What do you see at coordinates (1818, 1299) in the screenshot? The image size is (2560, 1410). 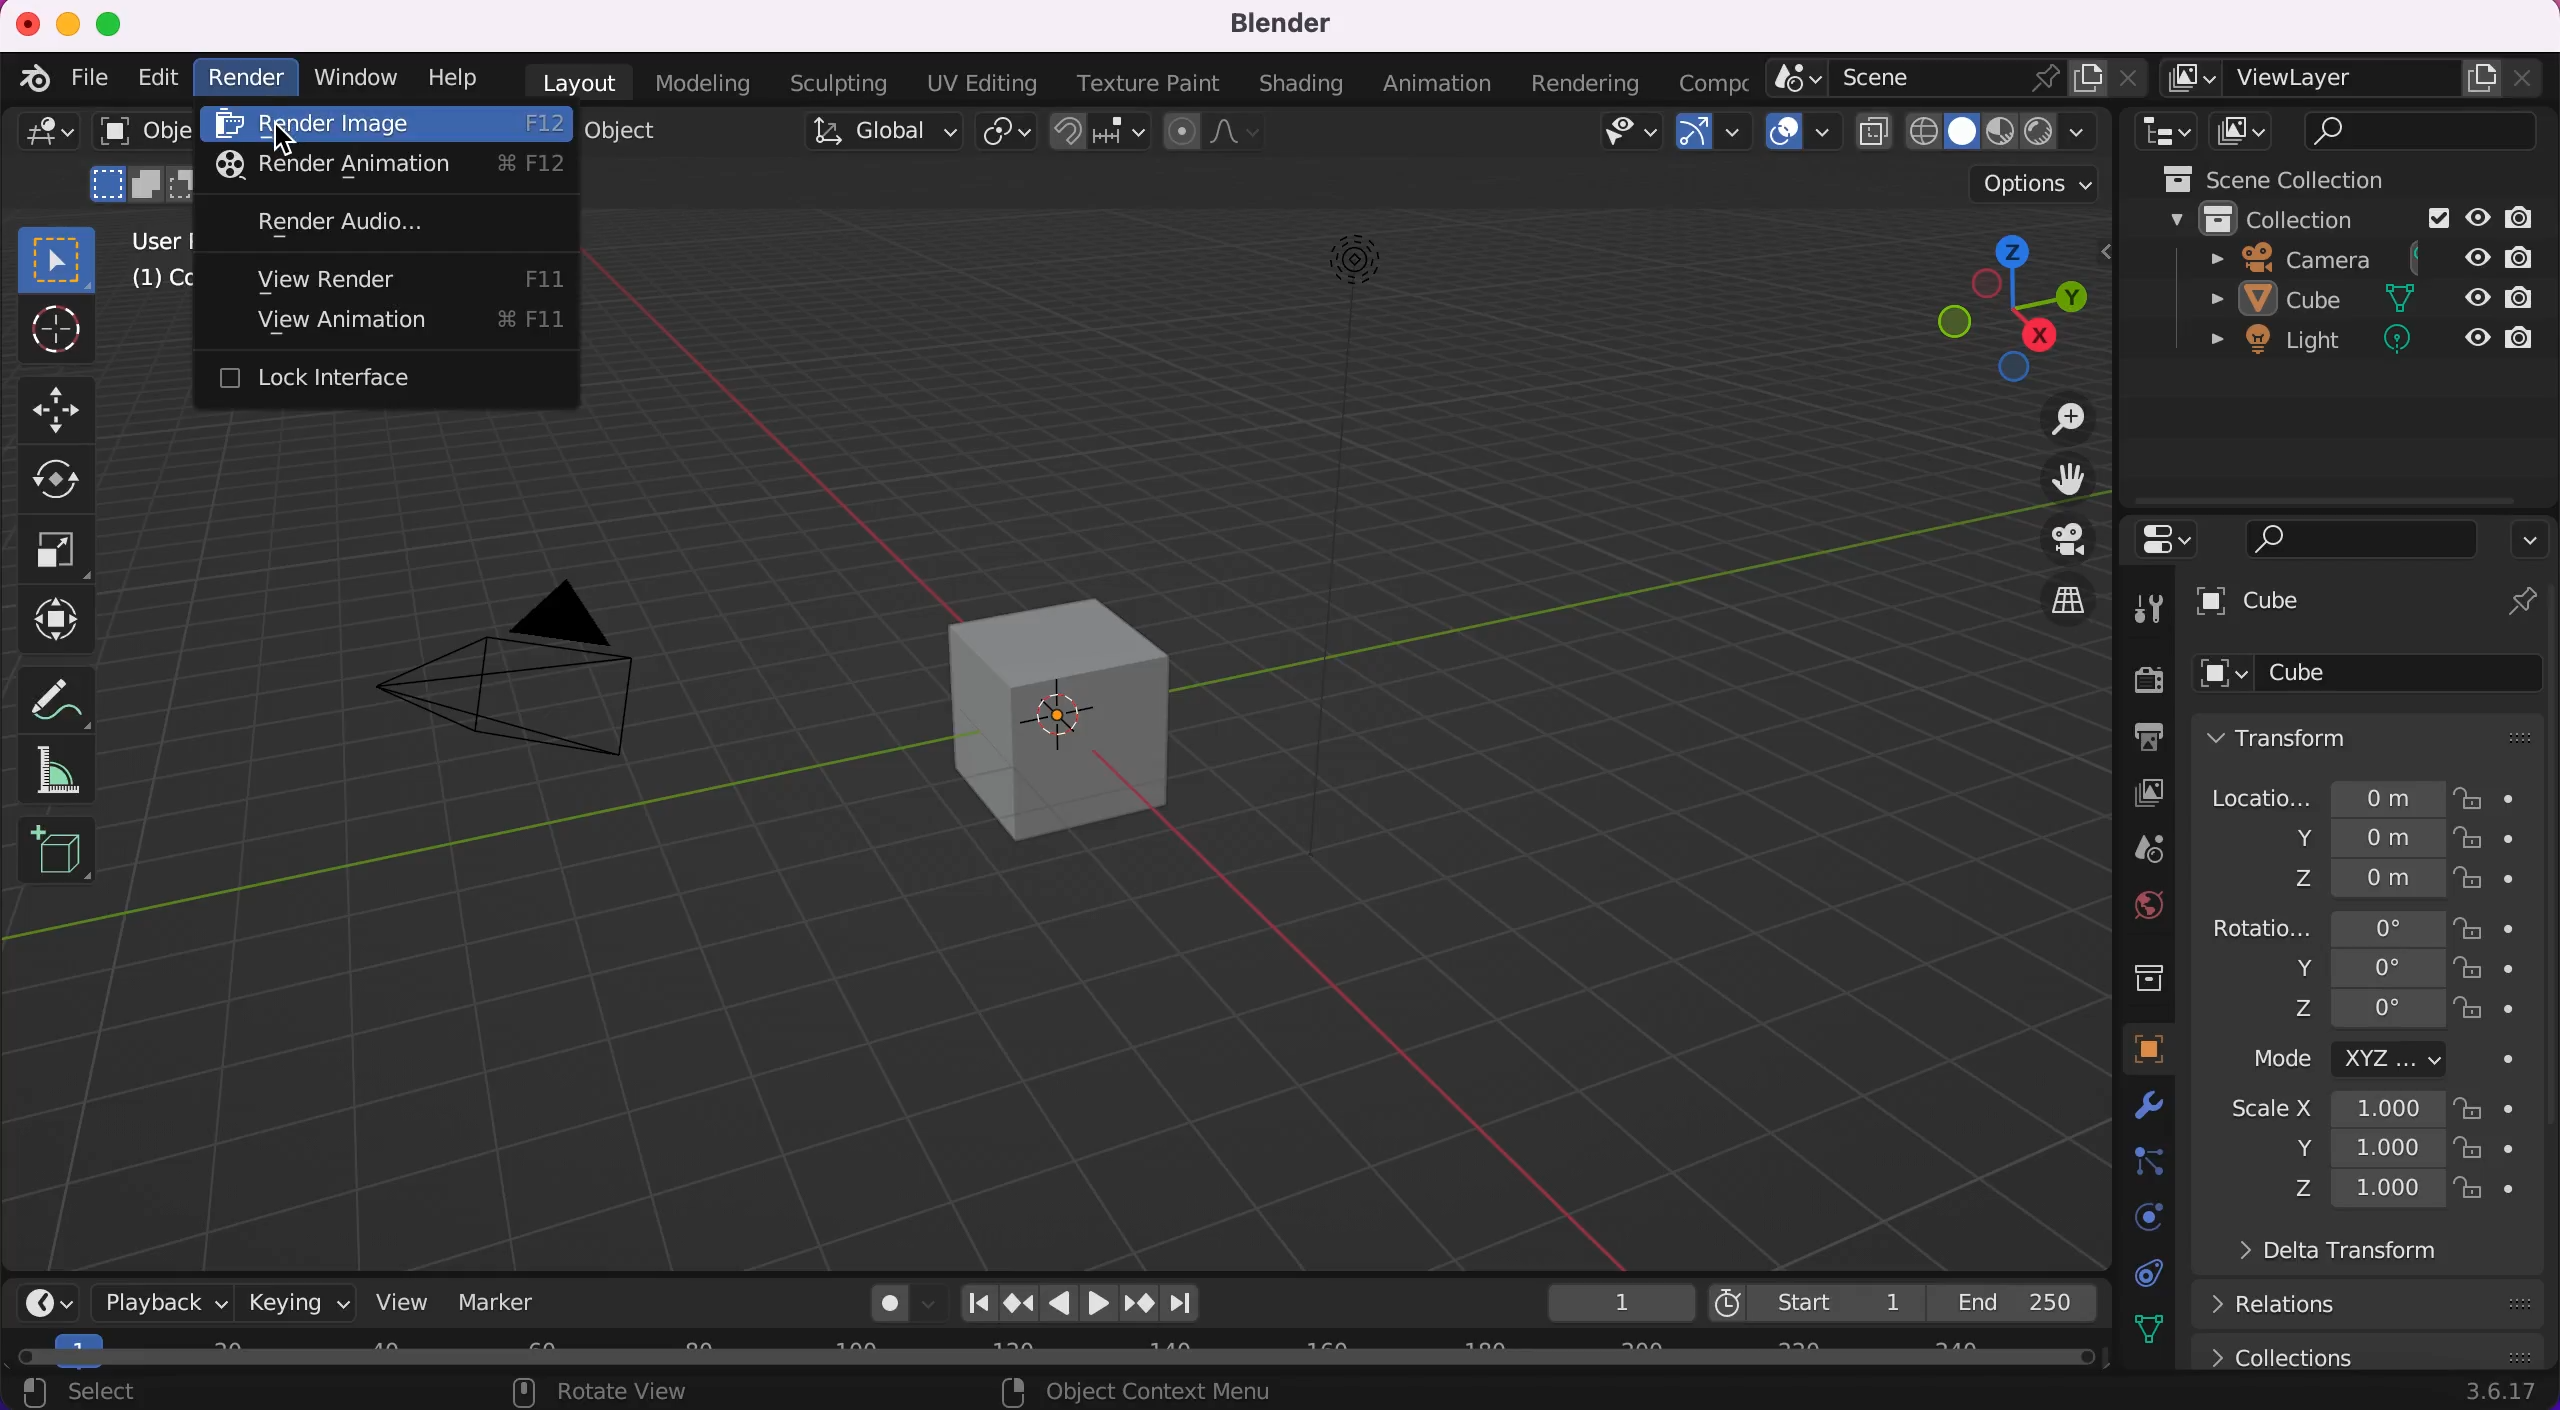 I see `start 1` at bounding box center [1818, 1299].